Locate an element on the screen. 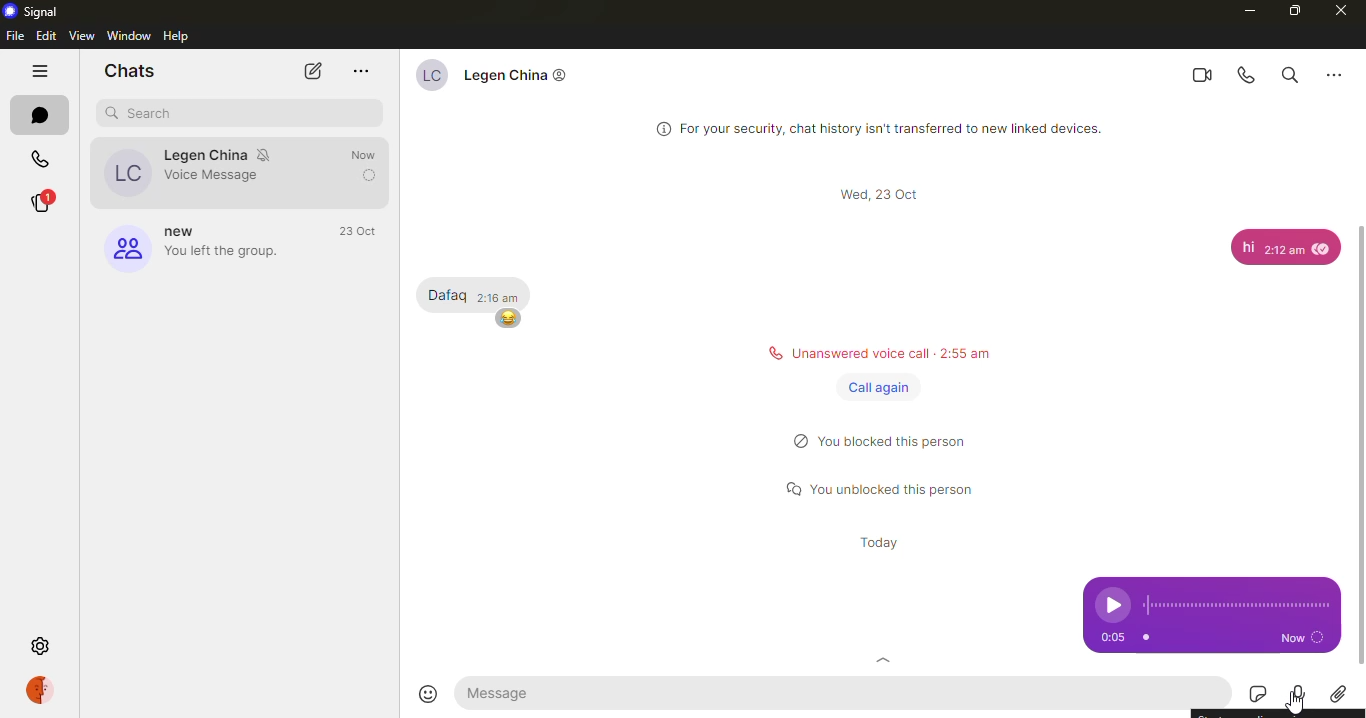 This screenshot has height=718, width=1366. group logo is located at coordinates (125, 246).